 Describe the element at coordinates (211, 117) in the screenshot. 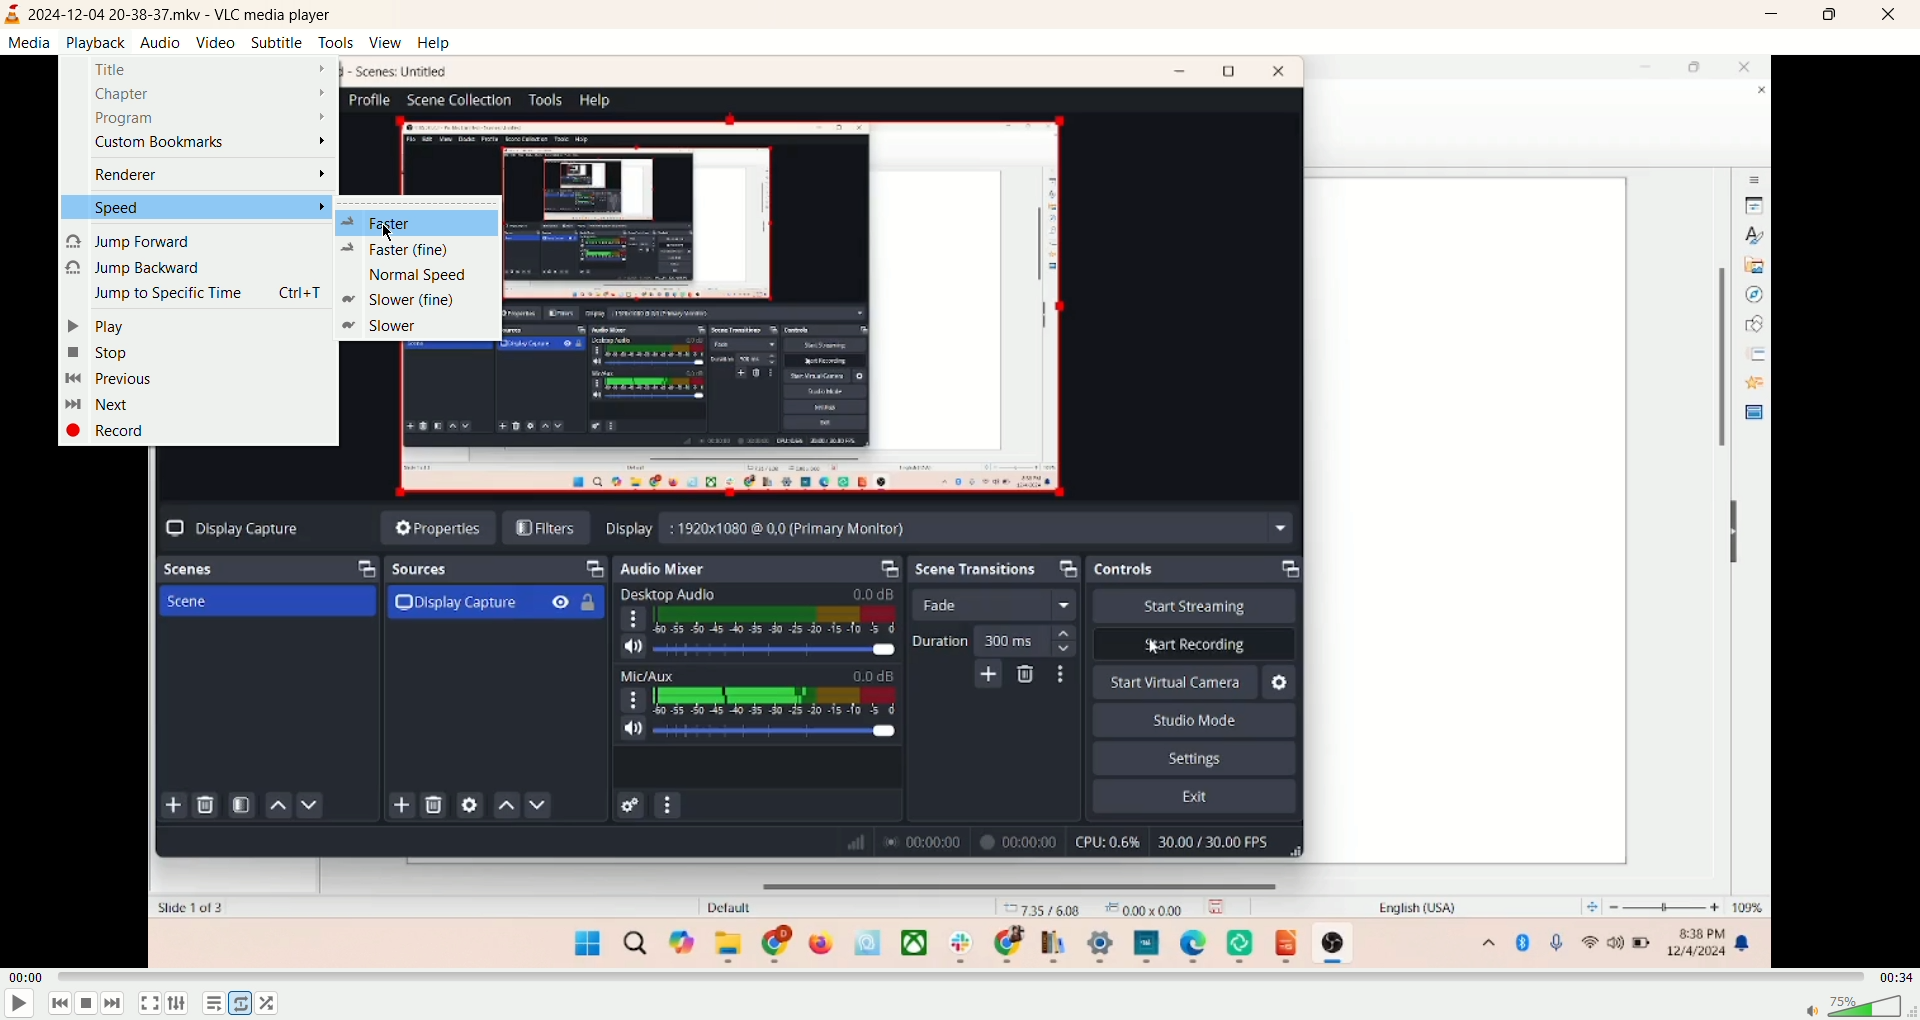

I see `program` at that location.